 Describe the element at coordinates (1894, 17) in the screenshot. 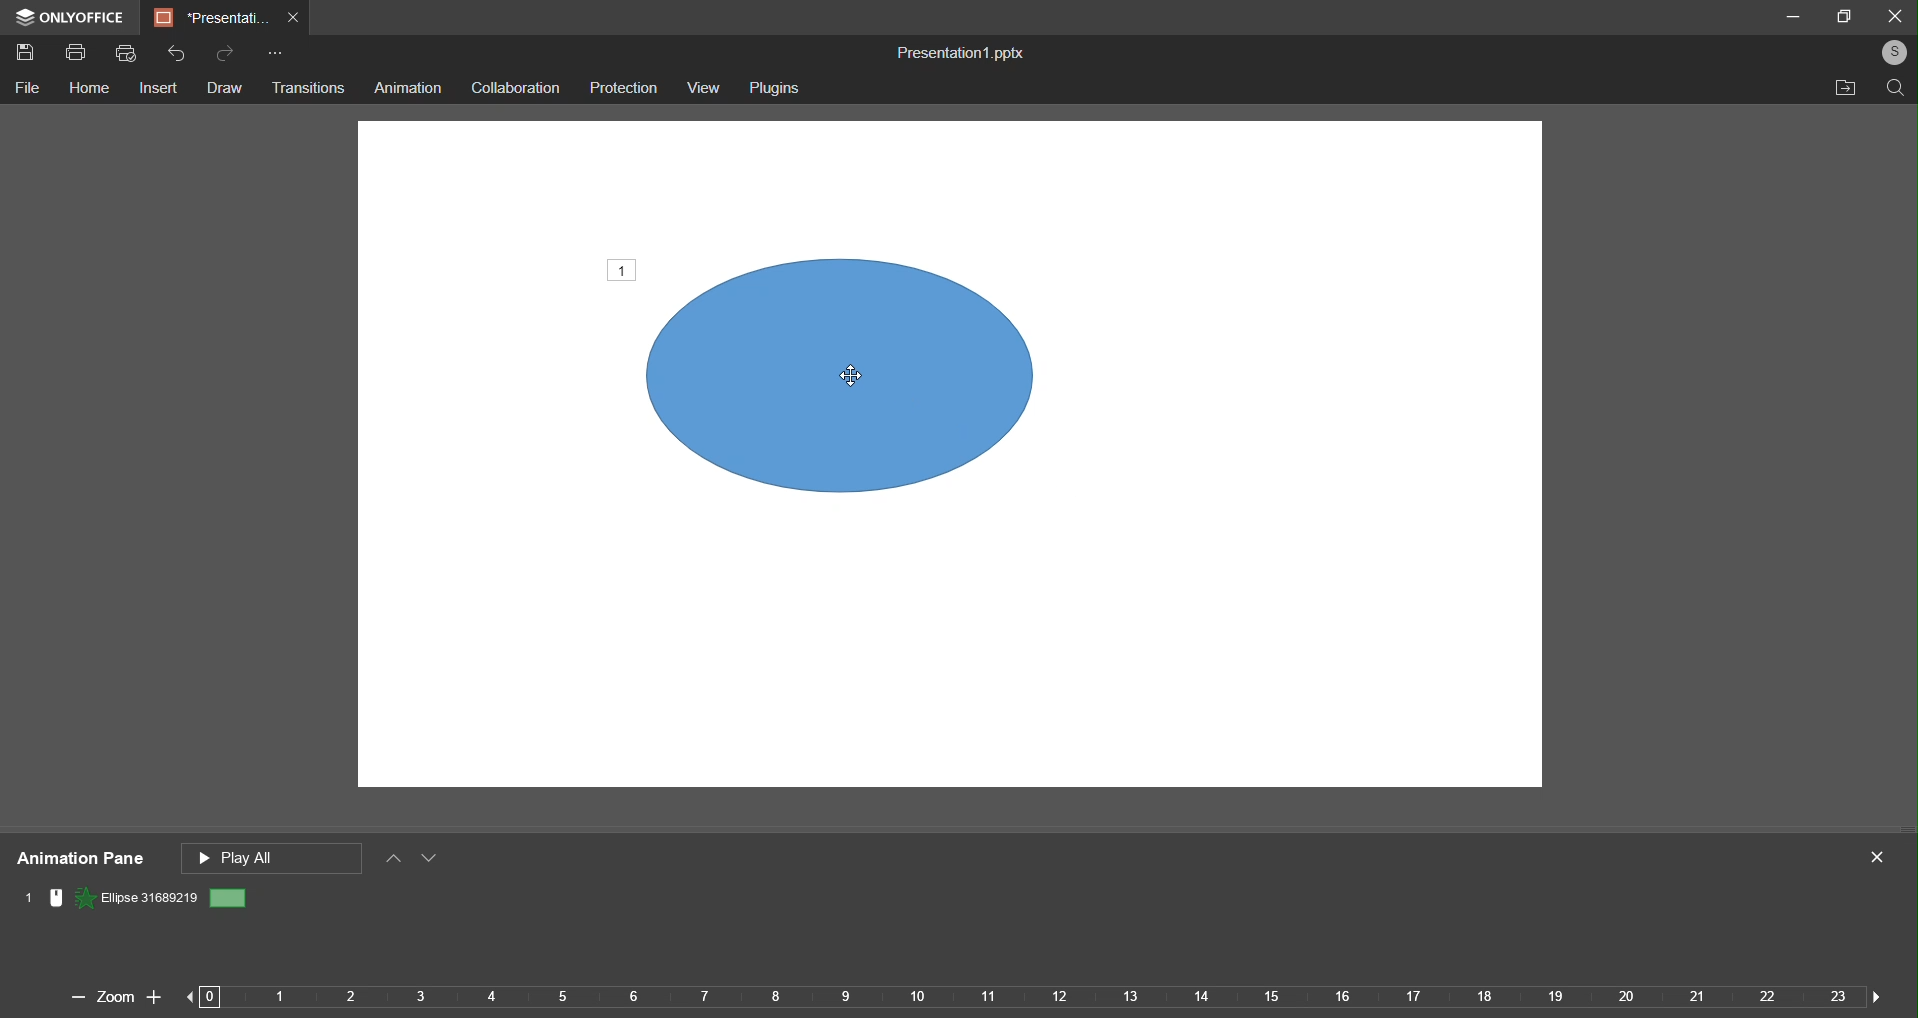

I see `close` at that location.